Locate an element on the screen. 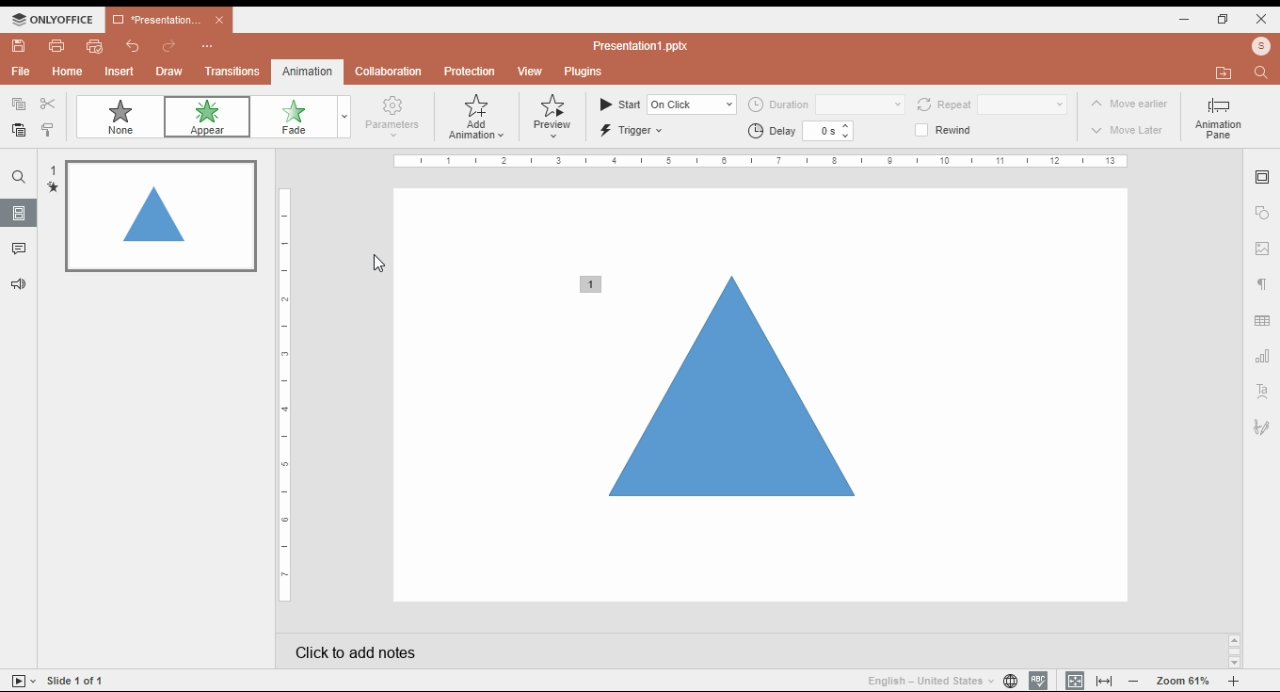 The width and height of the screenshot is (1280, 692). icon and menu button is located at coordinates (52, 19).